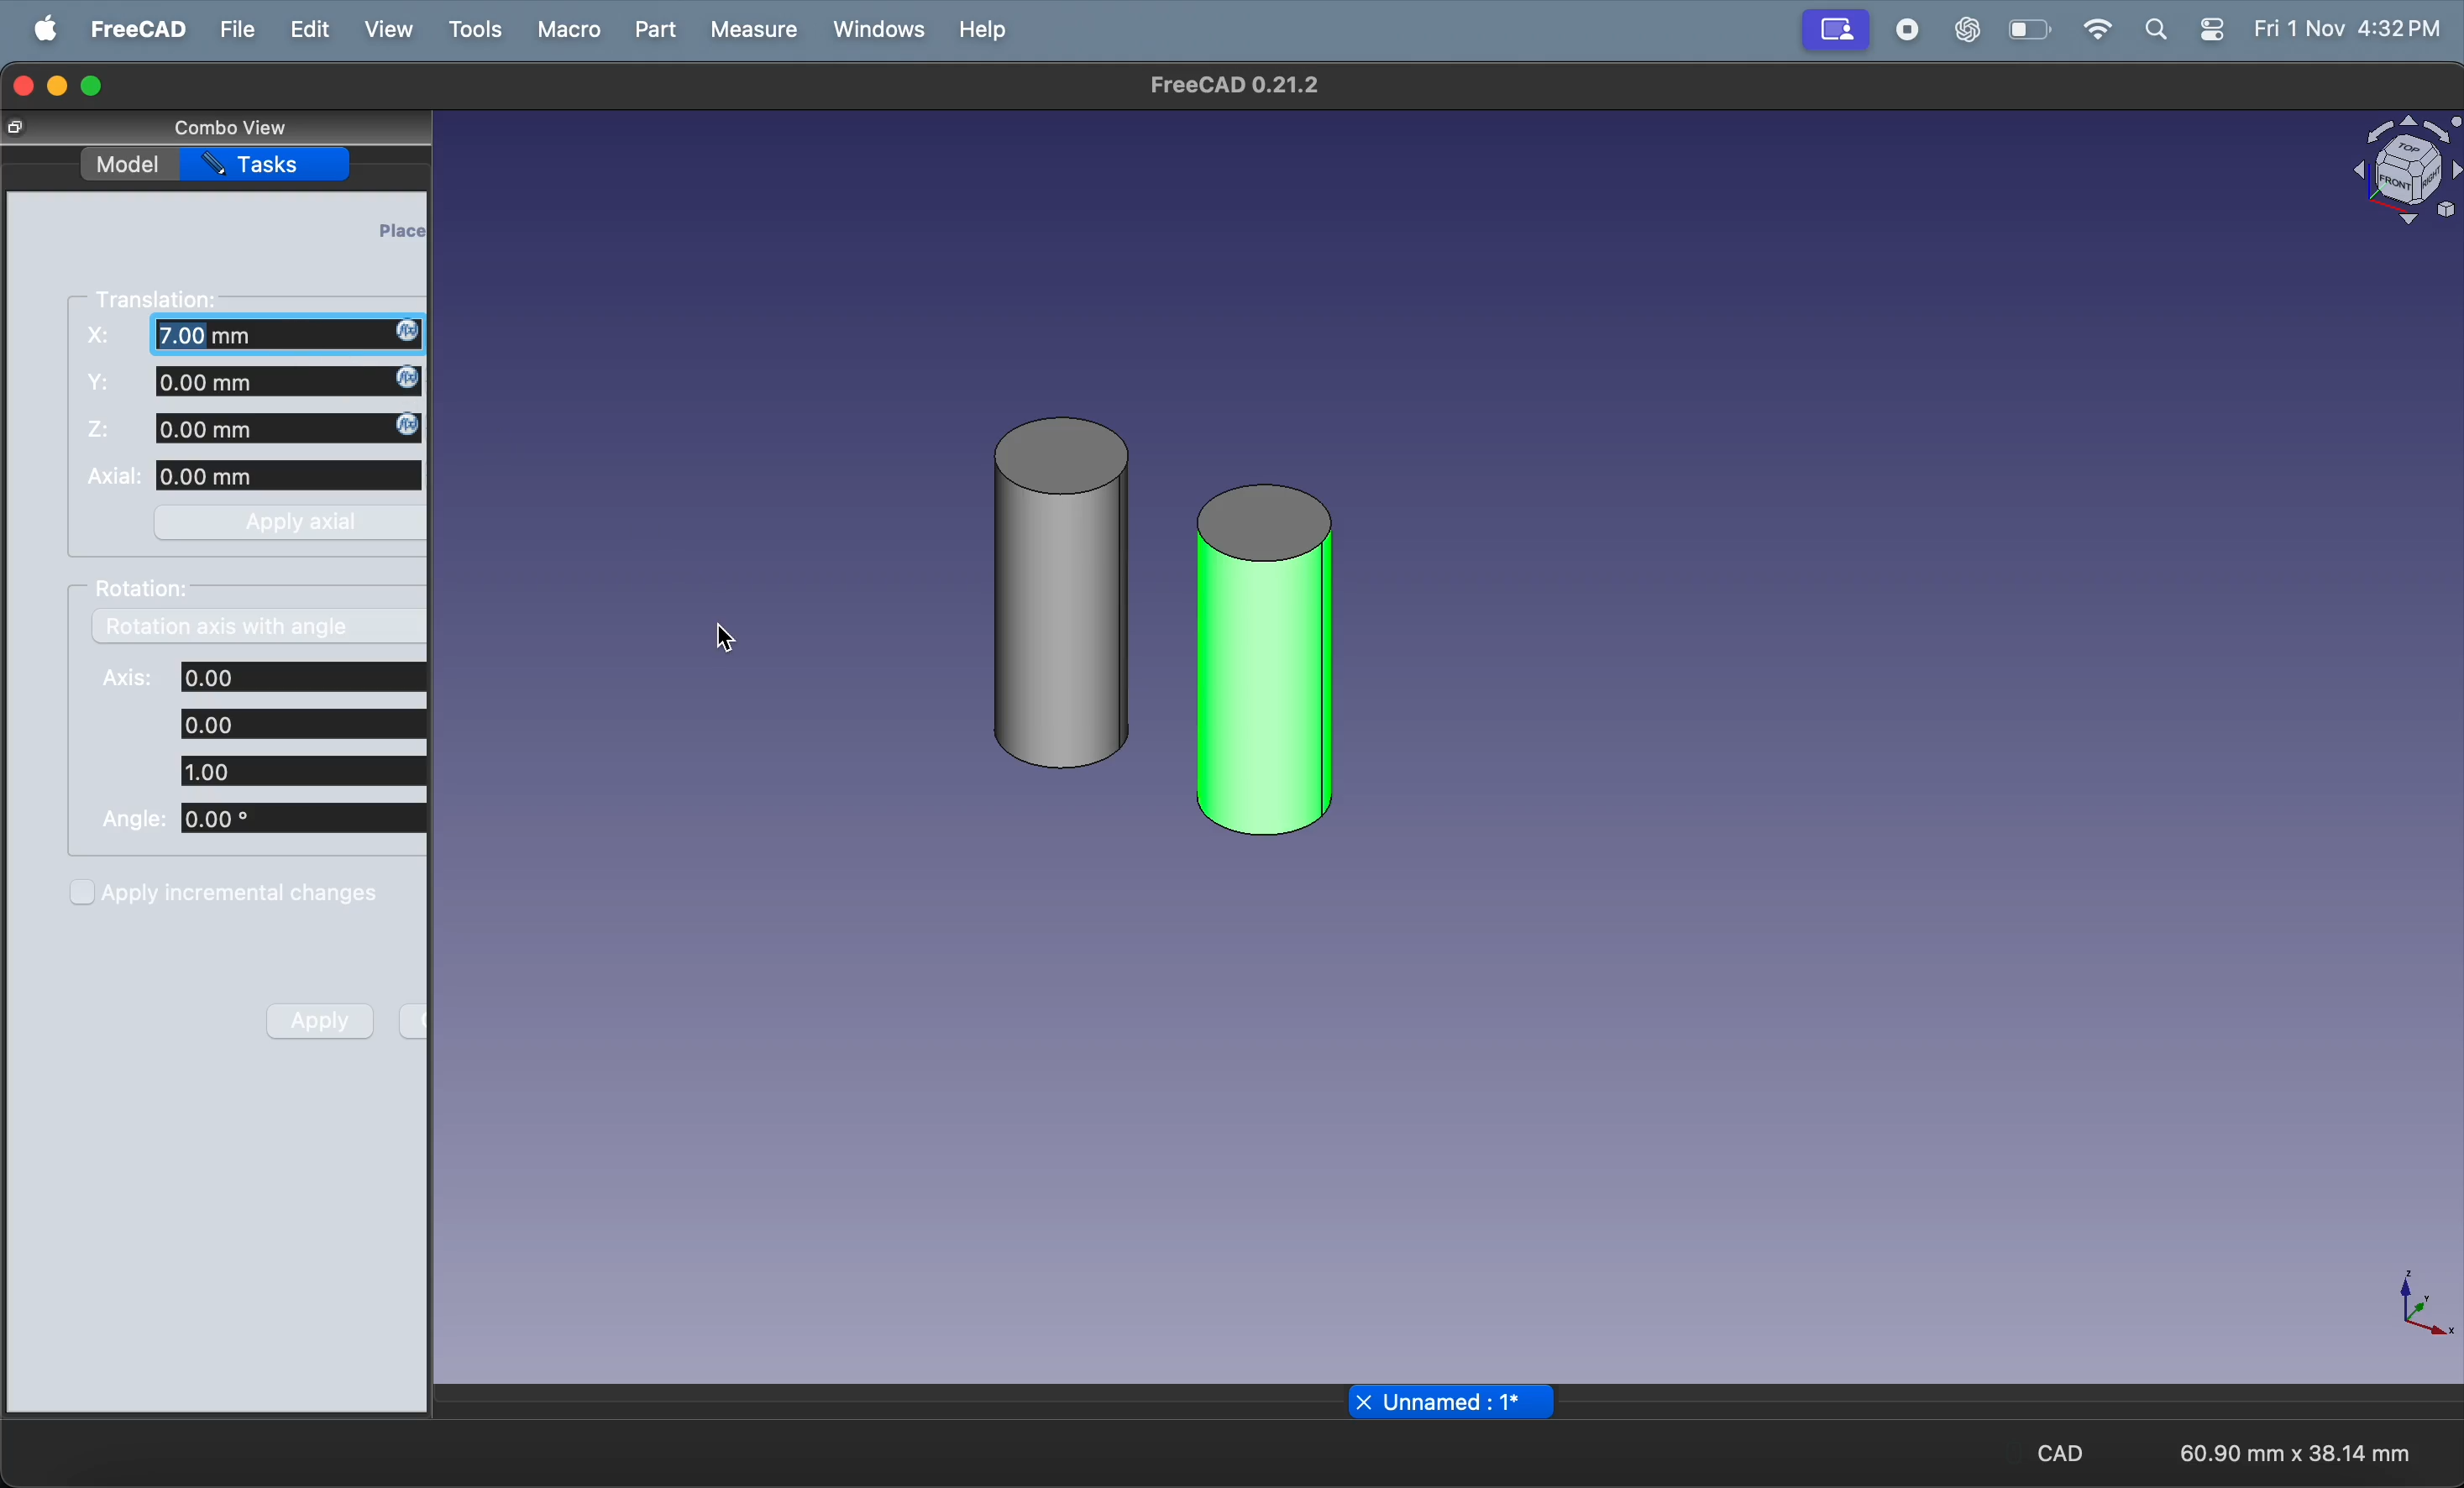 The height and width of the screenshot is (1488, 2464). Describe the element at coordinates (1829, 30) in the screenshot. I see `stop` at that location.